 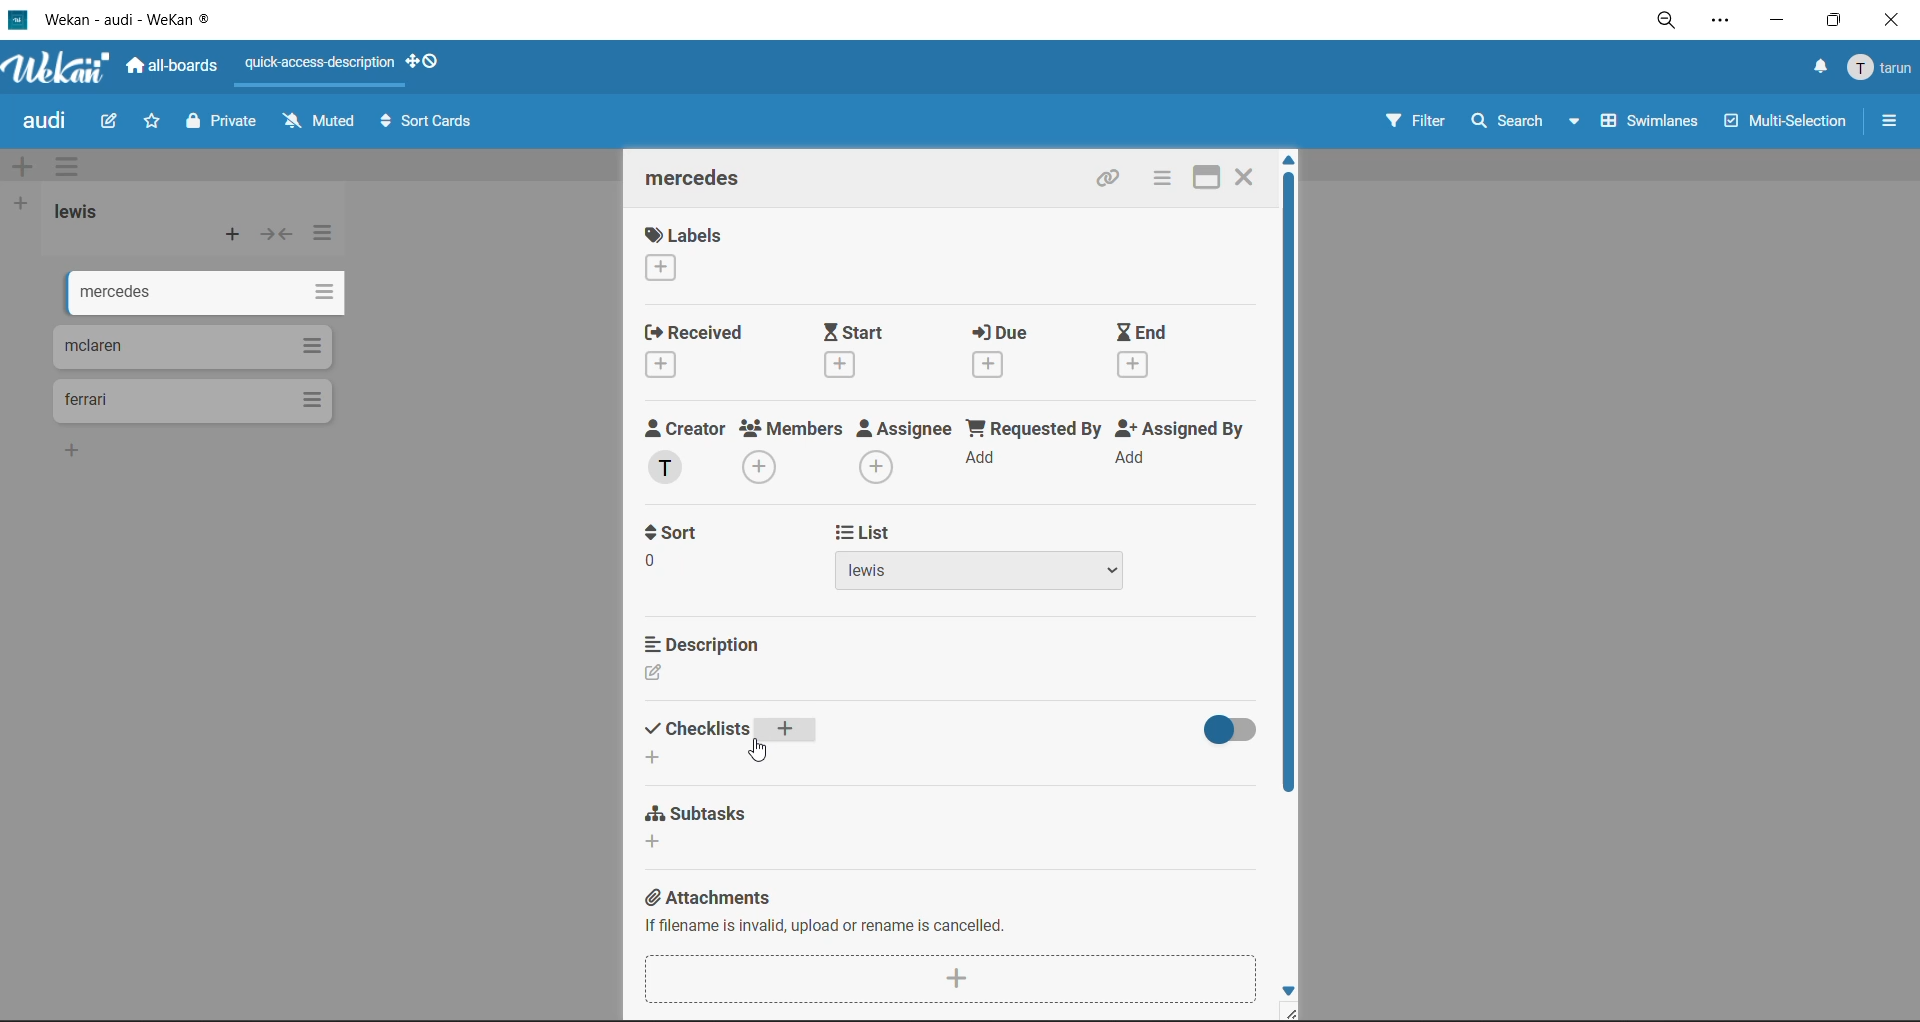 What do you see at coordinates (707, 831) in the screenshot?
I see `subtasks` at bounding box center [707, 831].